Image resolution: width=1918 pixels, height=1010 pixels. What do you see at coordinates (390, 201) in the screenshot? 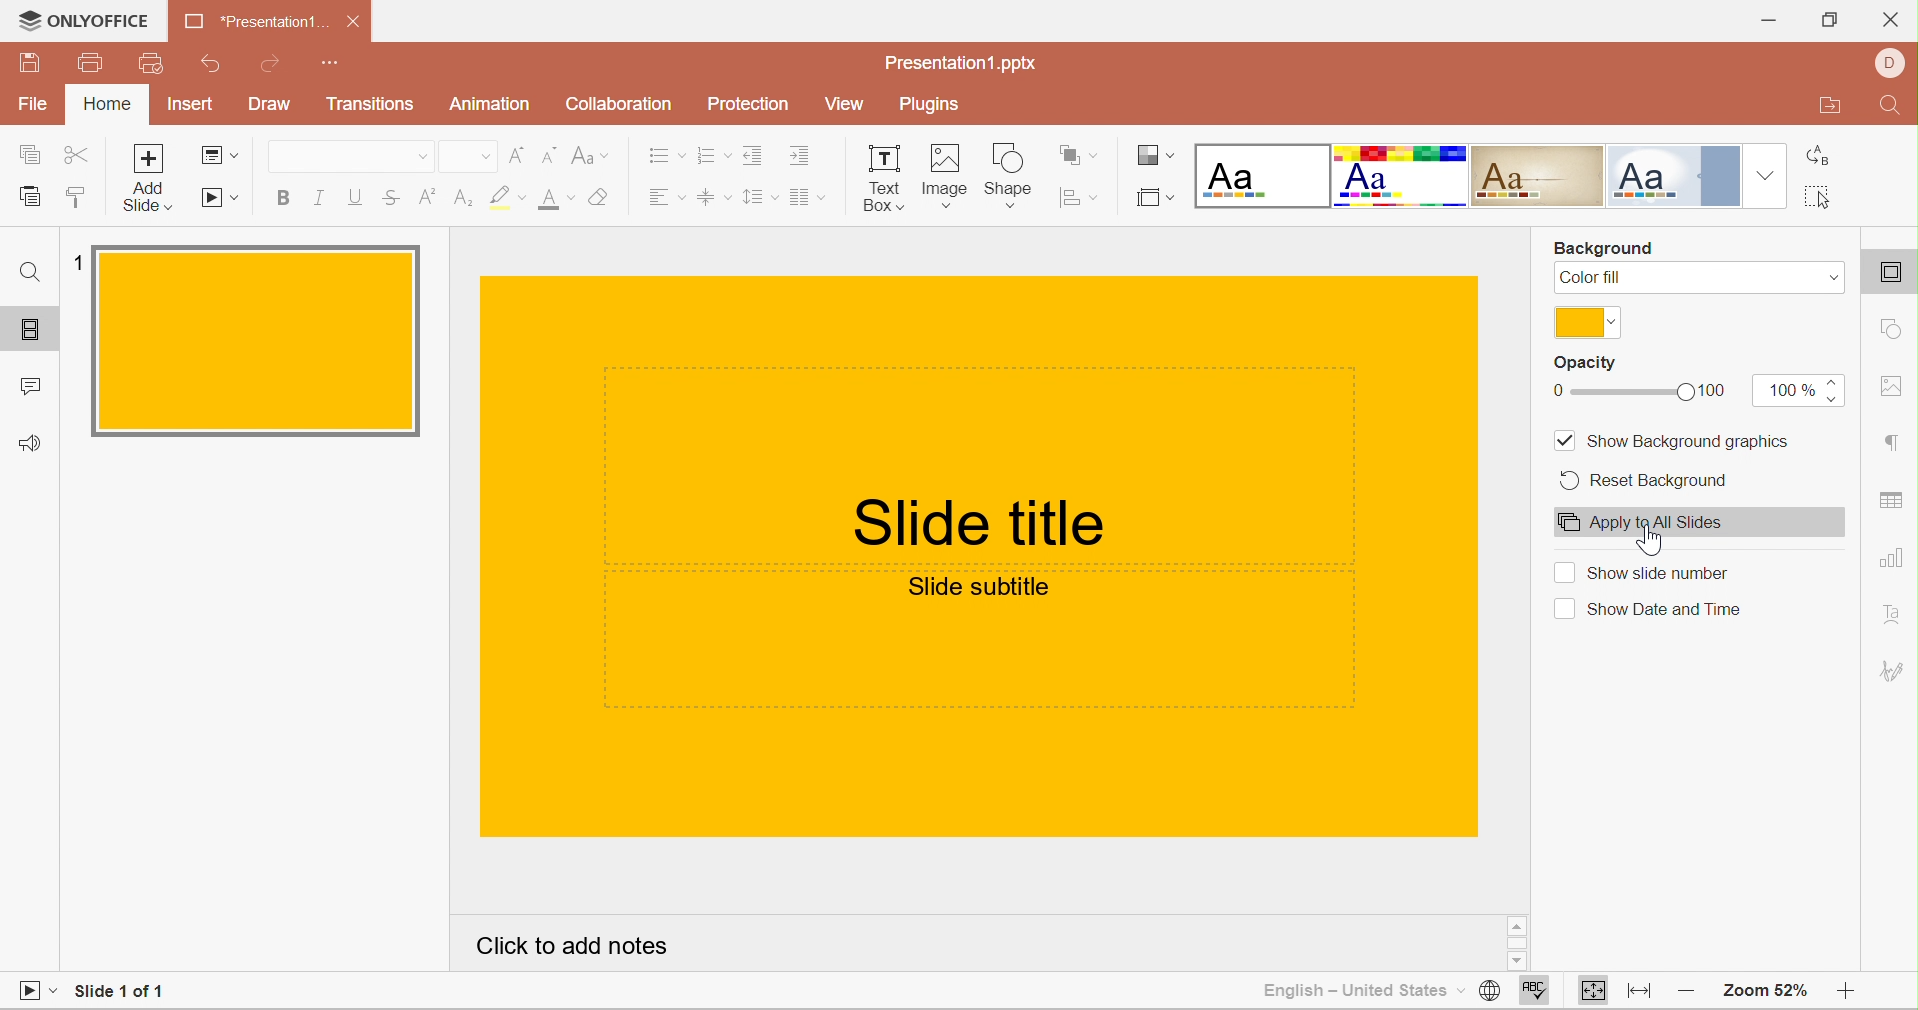
I see `Strikethrough` at bounding box center [390, 201].